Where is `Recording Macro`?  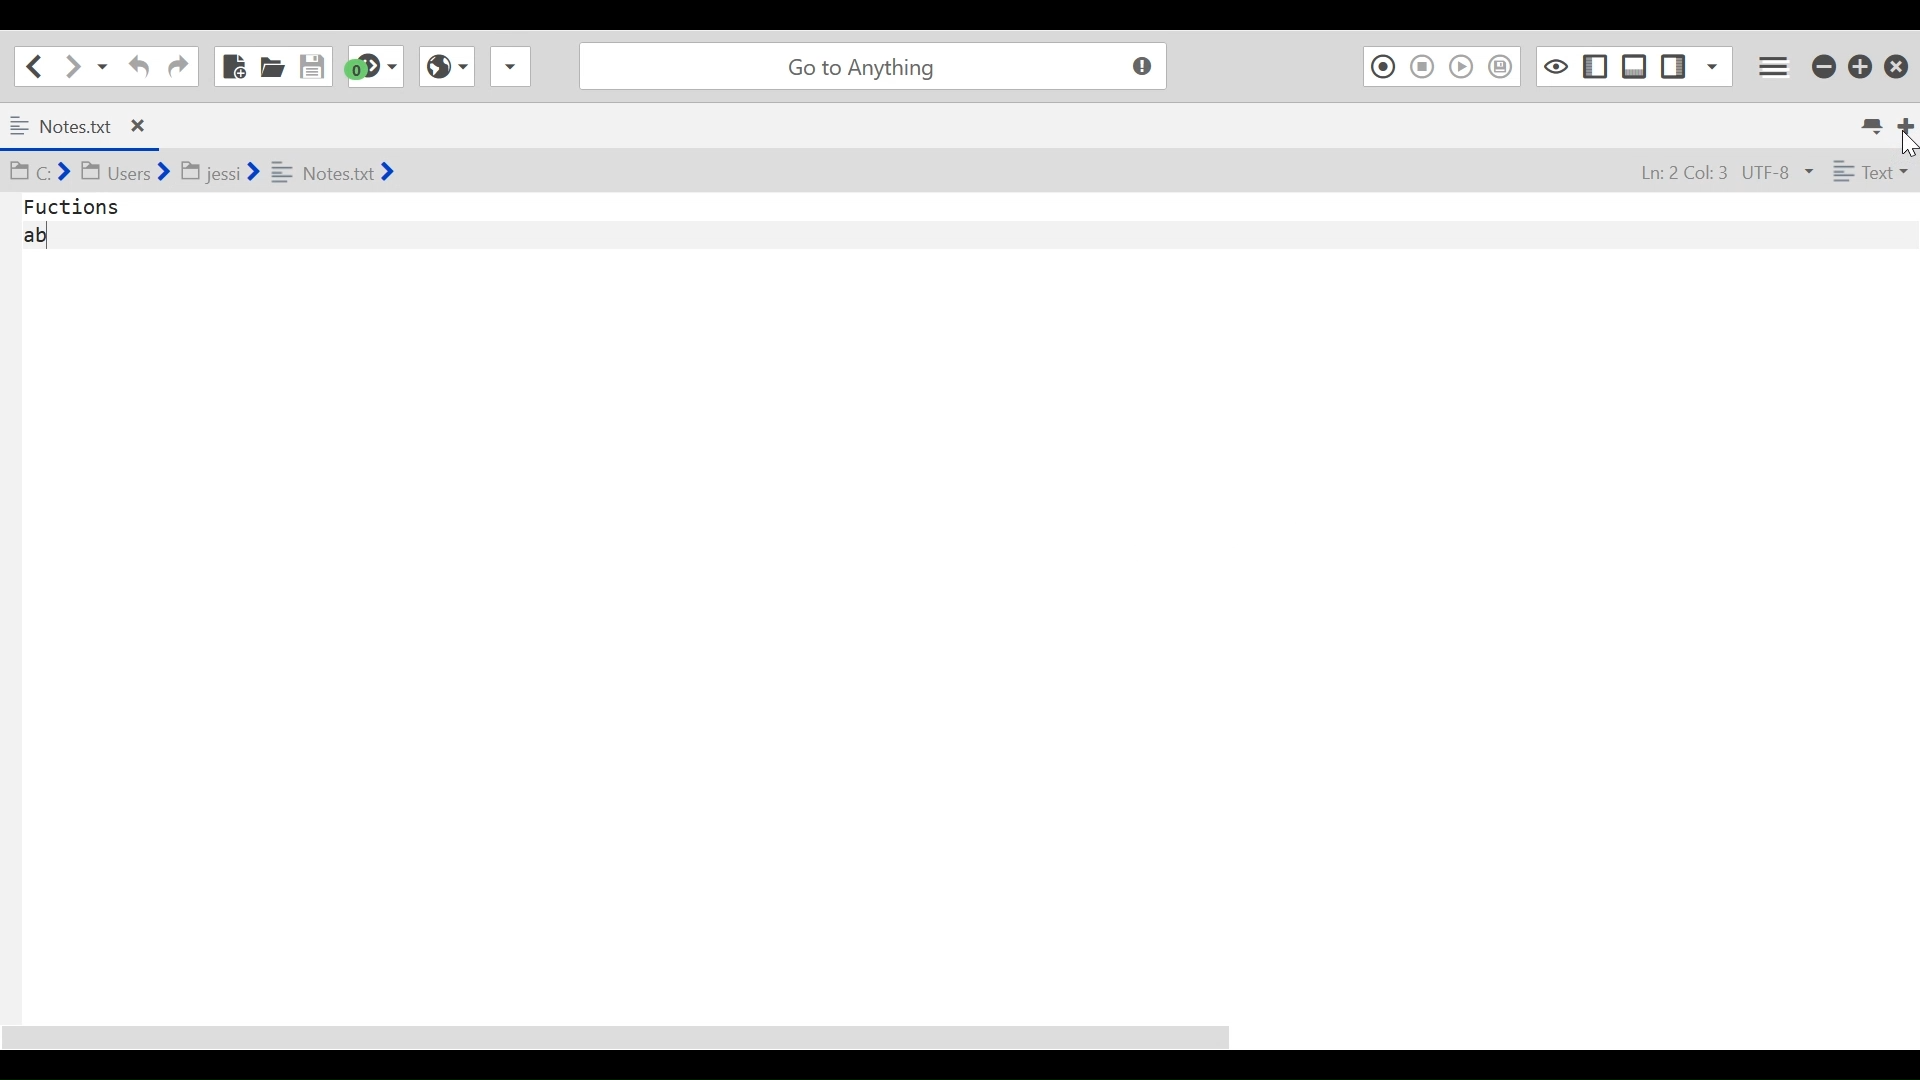
Recording Macro is located at coordinates (1381, 66).